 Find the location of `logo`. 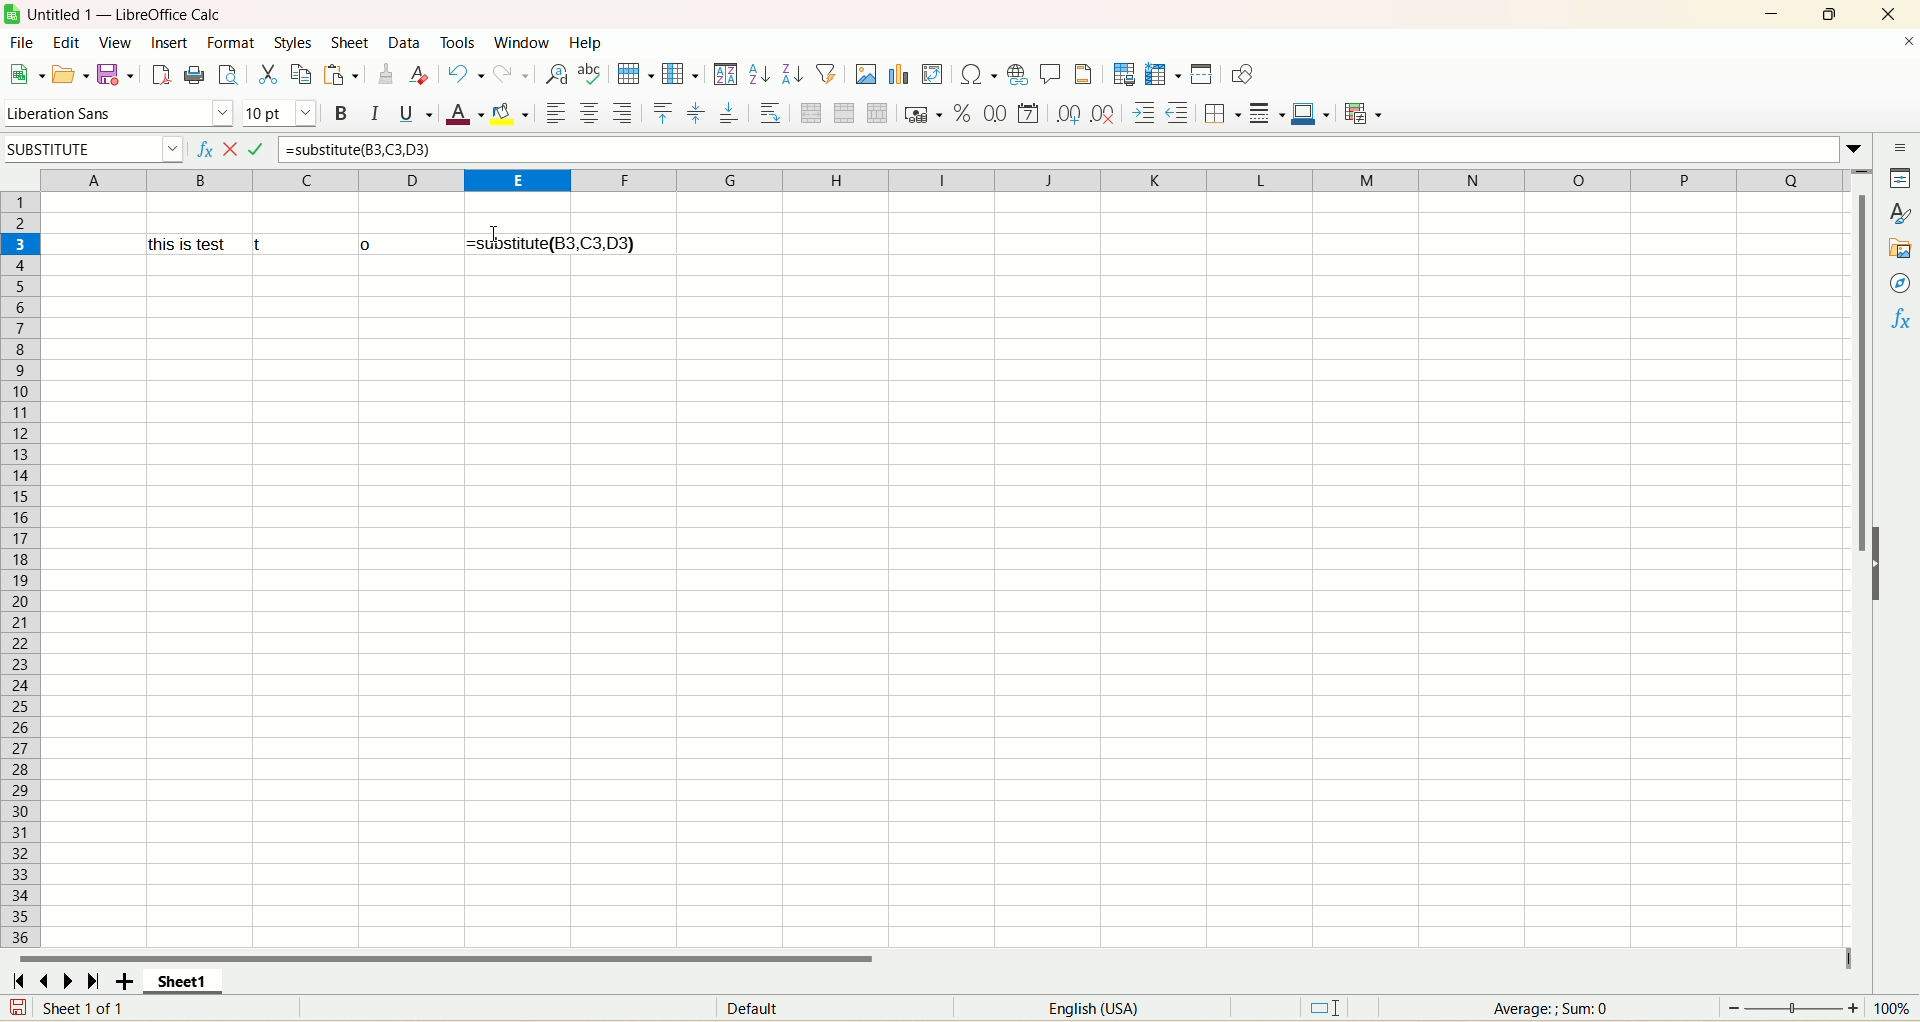

logo is located at coordinates (12, 15).